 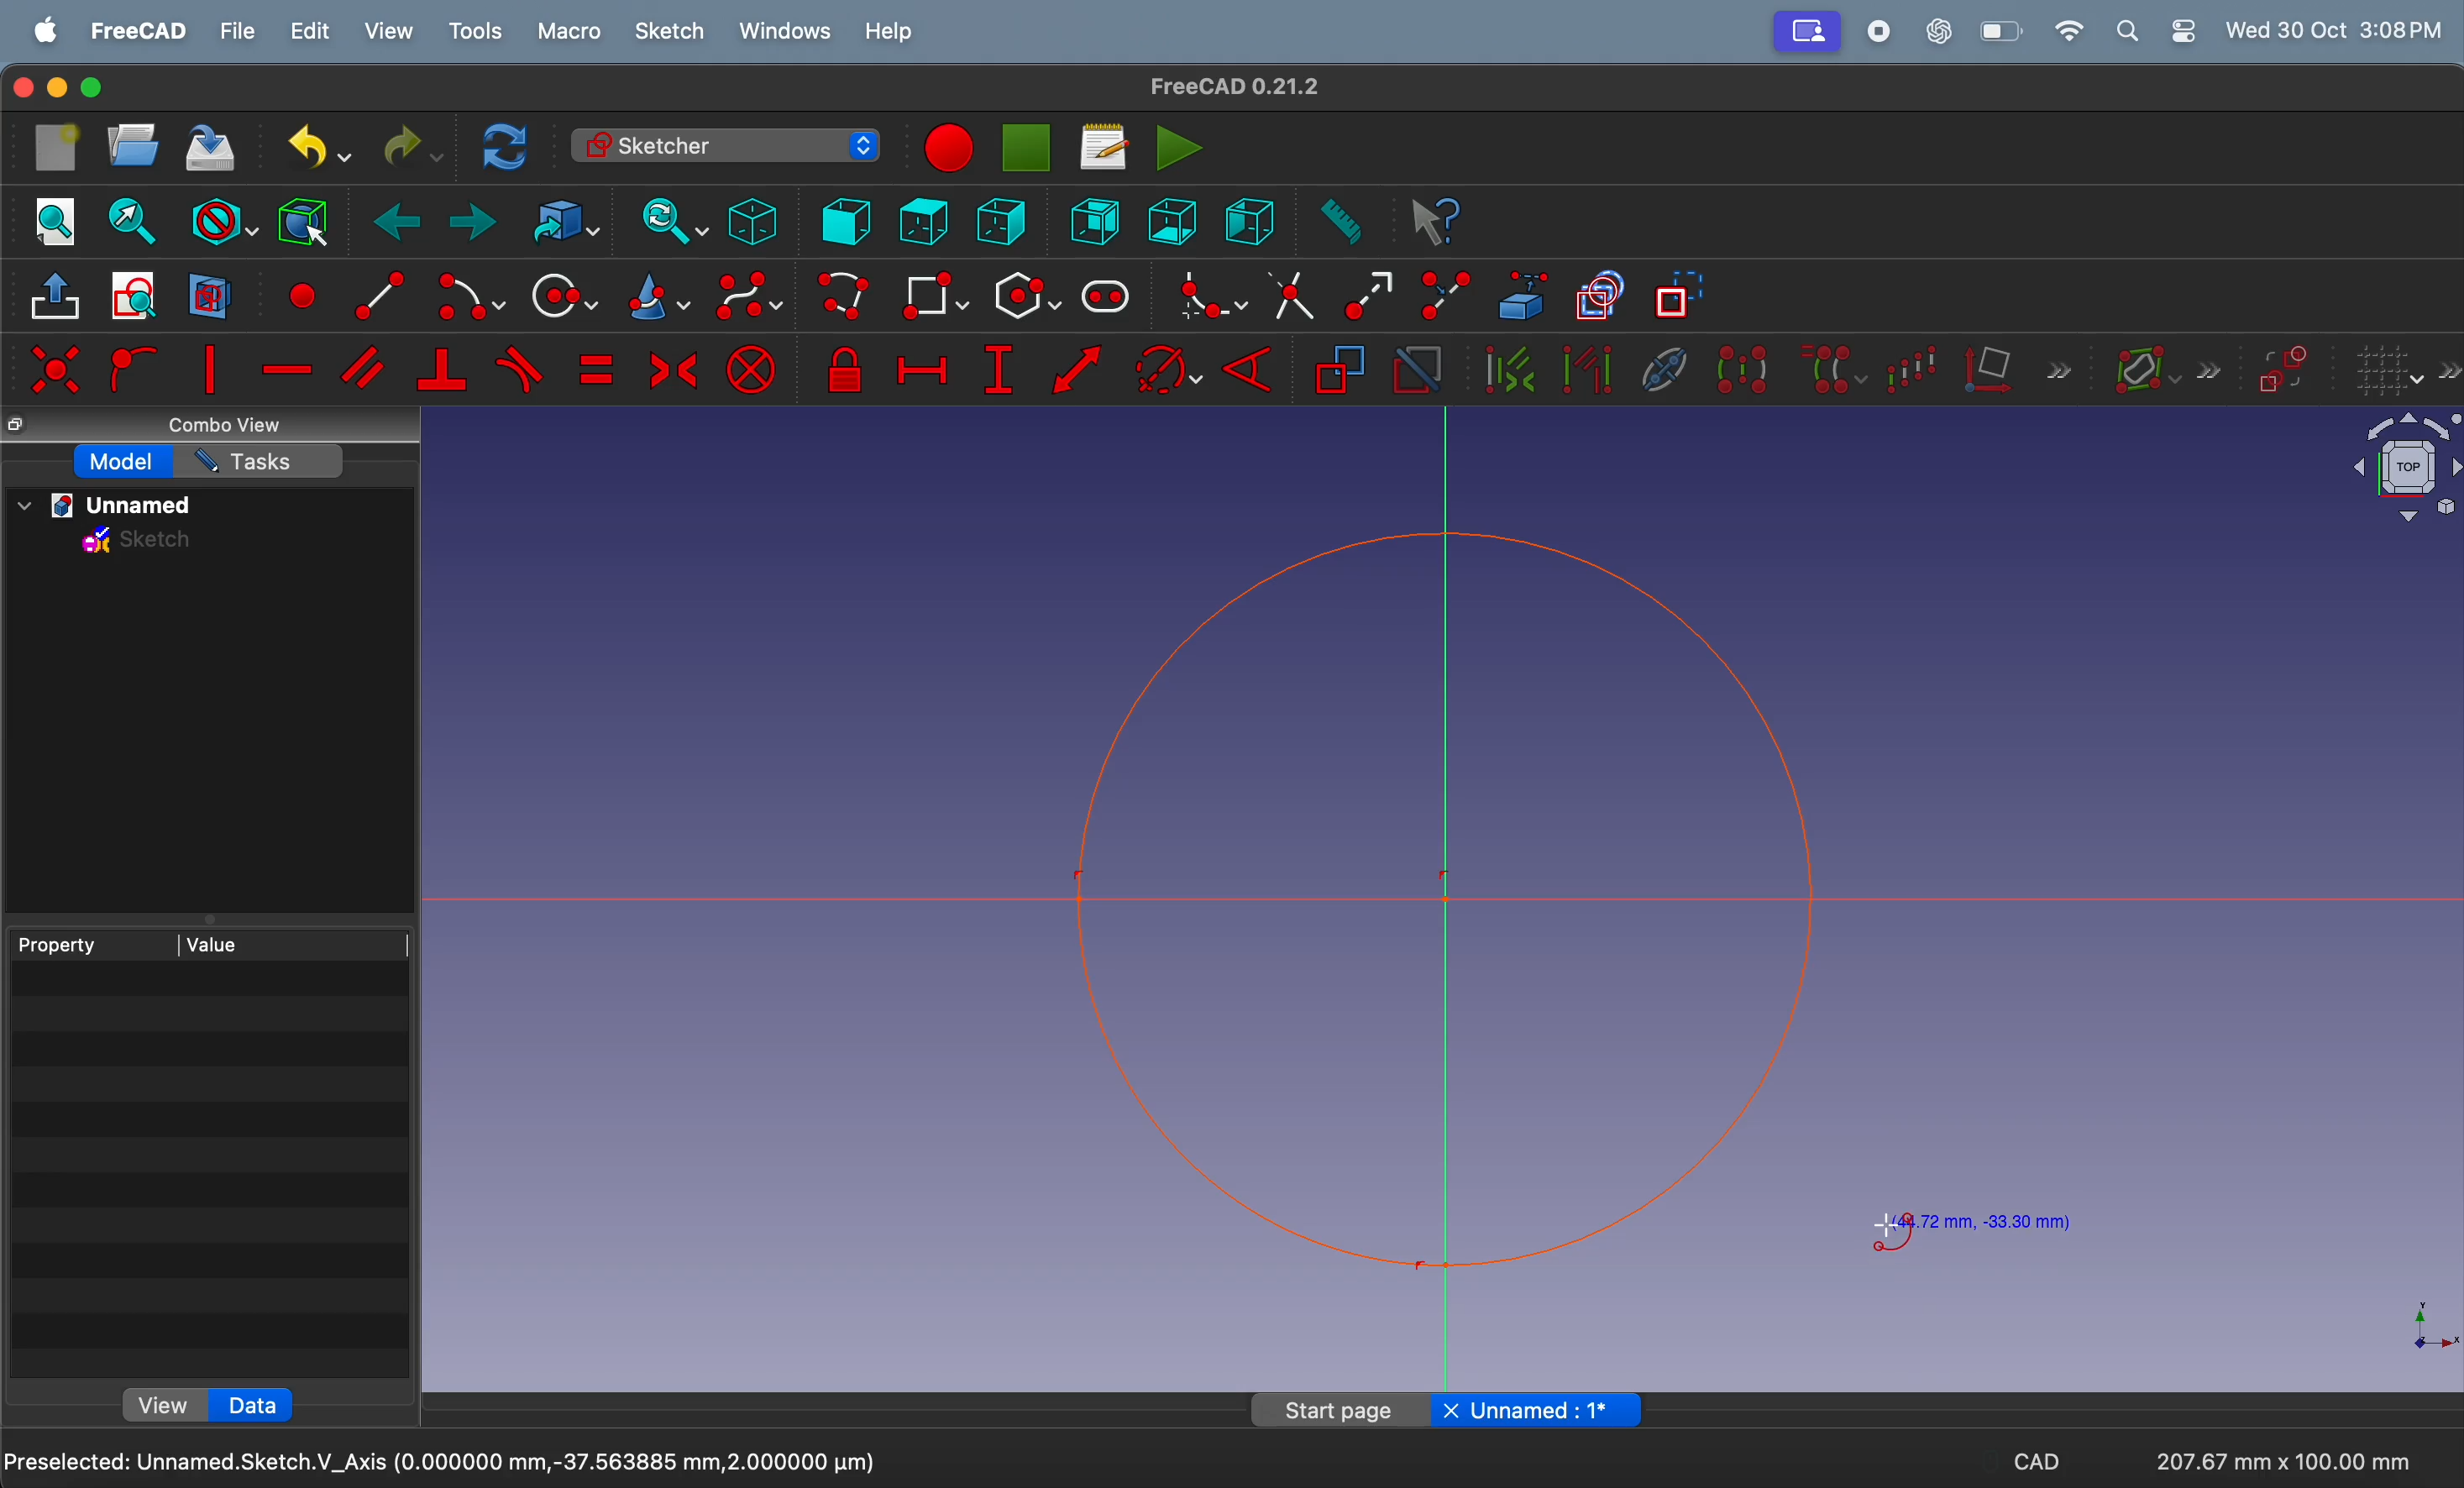 What do you see at coordinates (1450, 292) in the screenshot?
I see `split edge` at bounding box center [1450, 292].